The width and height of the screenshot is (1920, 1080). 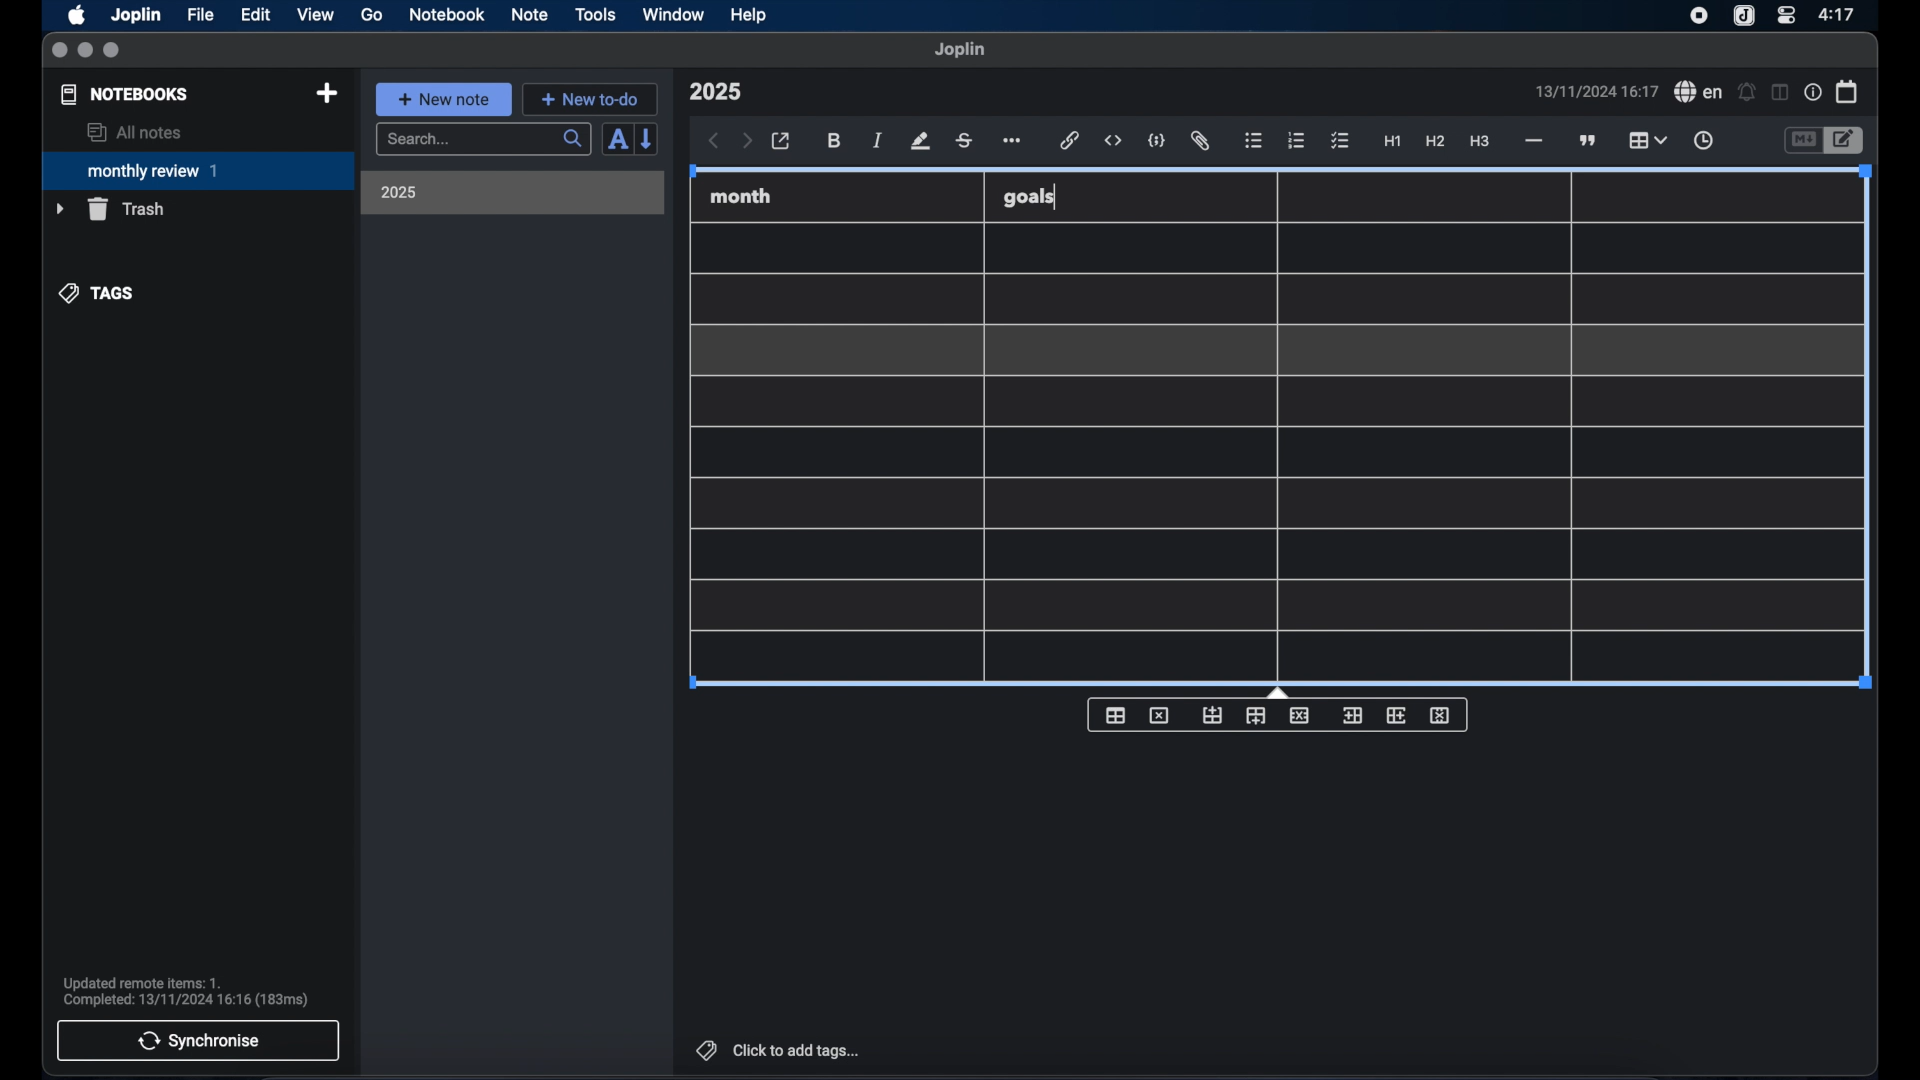 What do you see at coordinates (747, 142) in the screenshot?
I see `forward` at bounding box center [747, 142].